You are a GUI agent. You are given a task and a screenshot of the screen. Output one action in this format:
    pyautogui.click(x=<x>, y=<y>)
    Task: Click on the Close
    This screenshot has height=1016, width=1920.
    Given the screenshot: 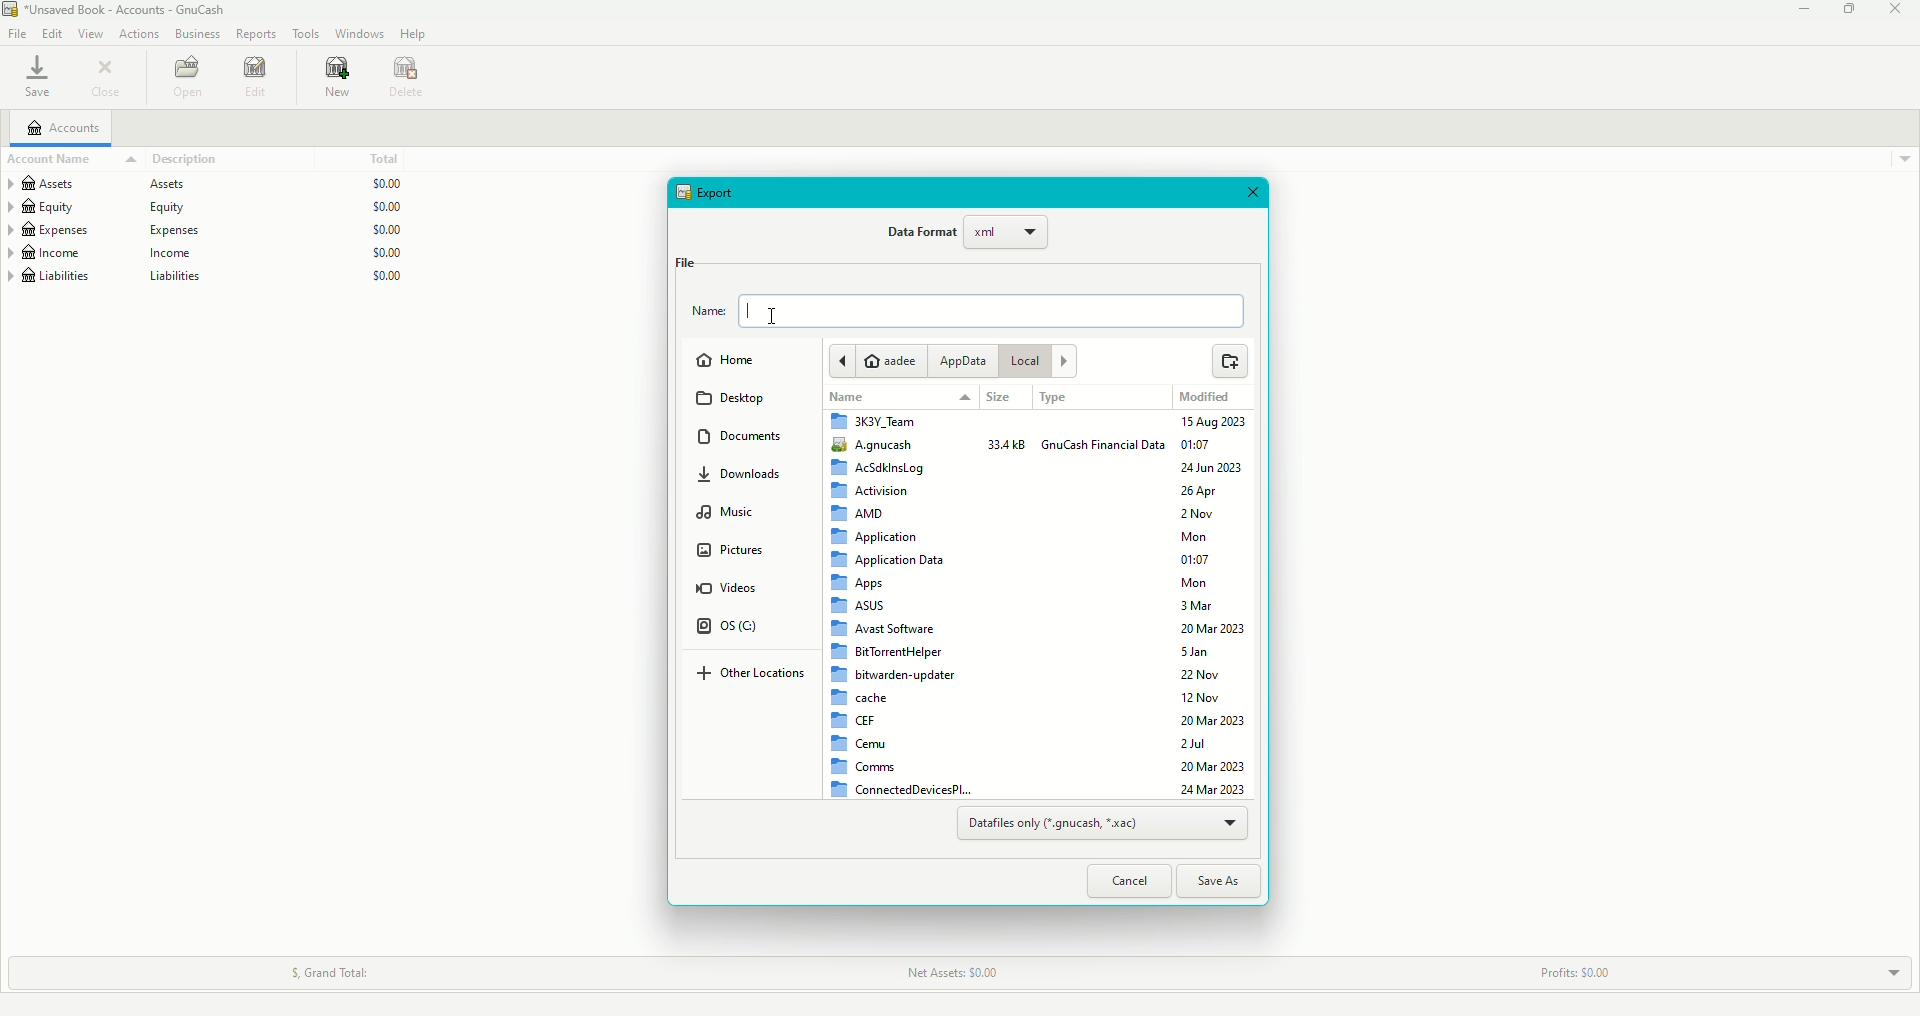 What is the action you would take?
    pyautogui.click(x=107, y=78)
    